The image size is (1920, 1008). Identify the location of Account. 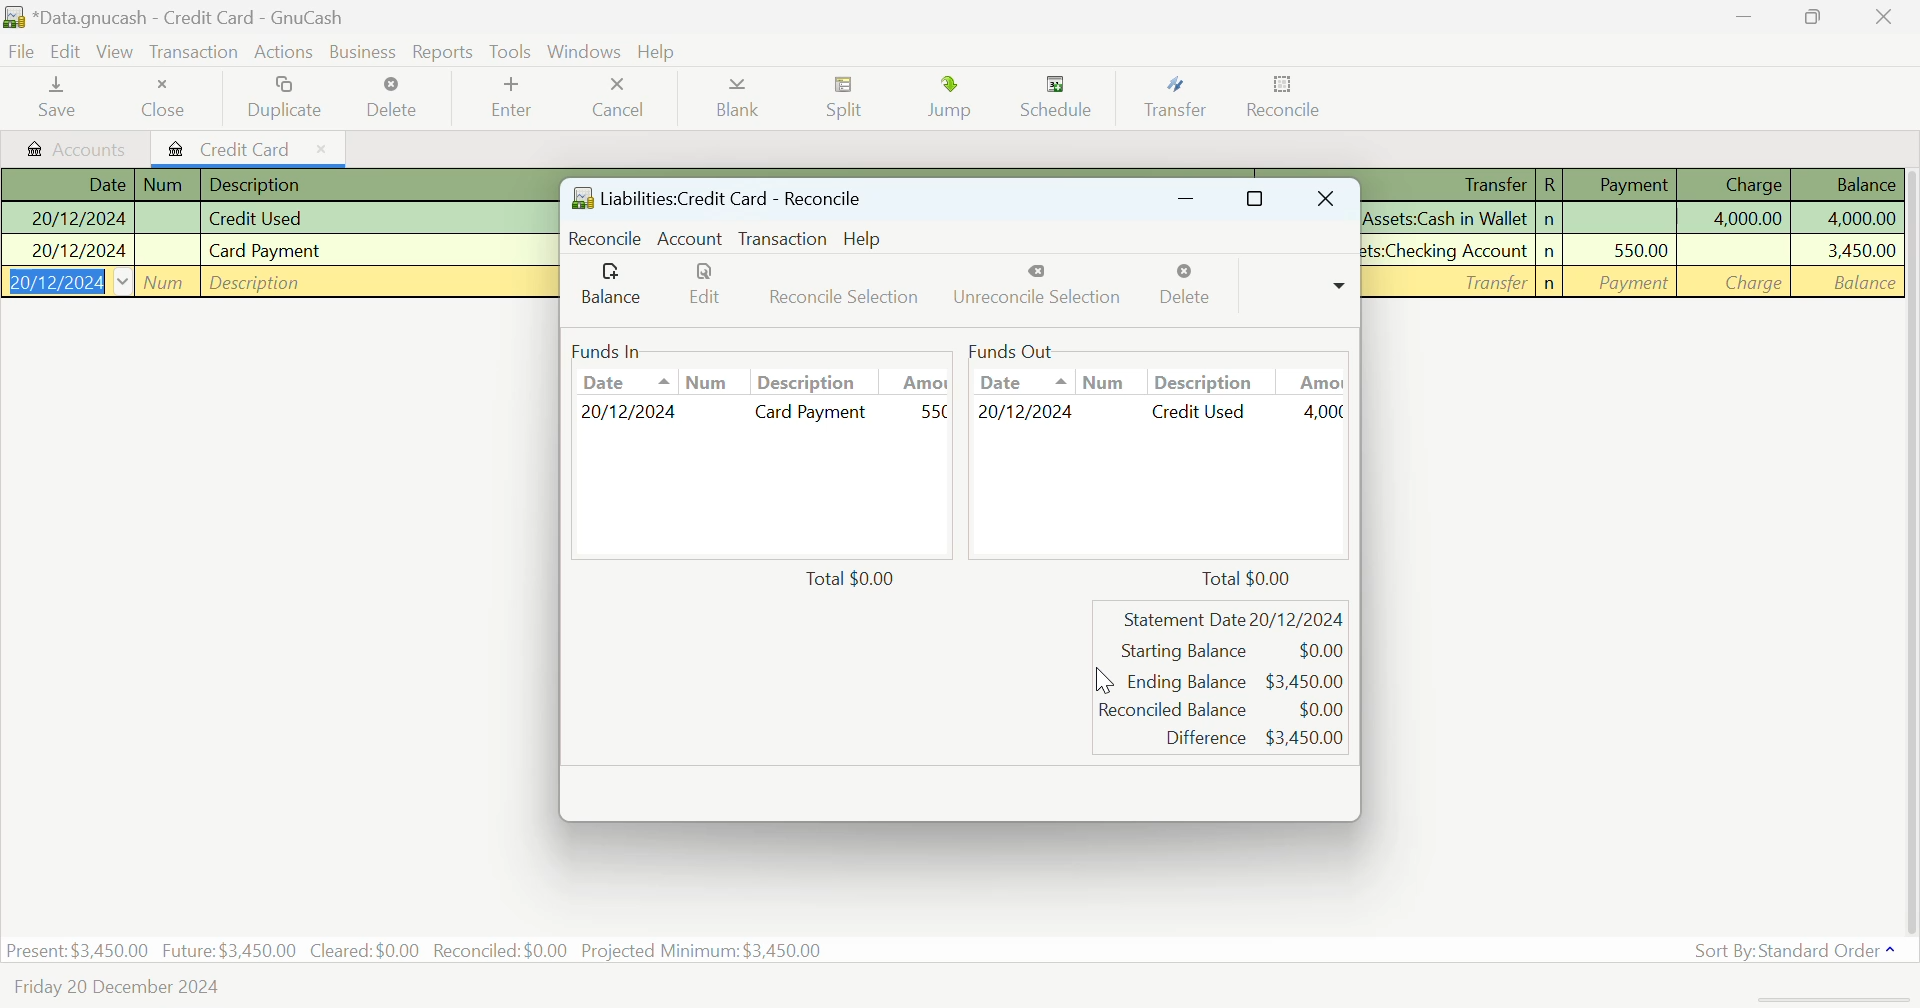
(689, 240).